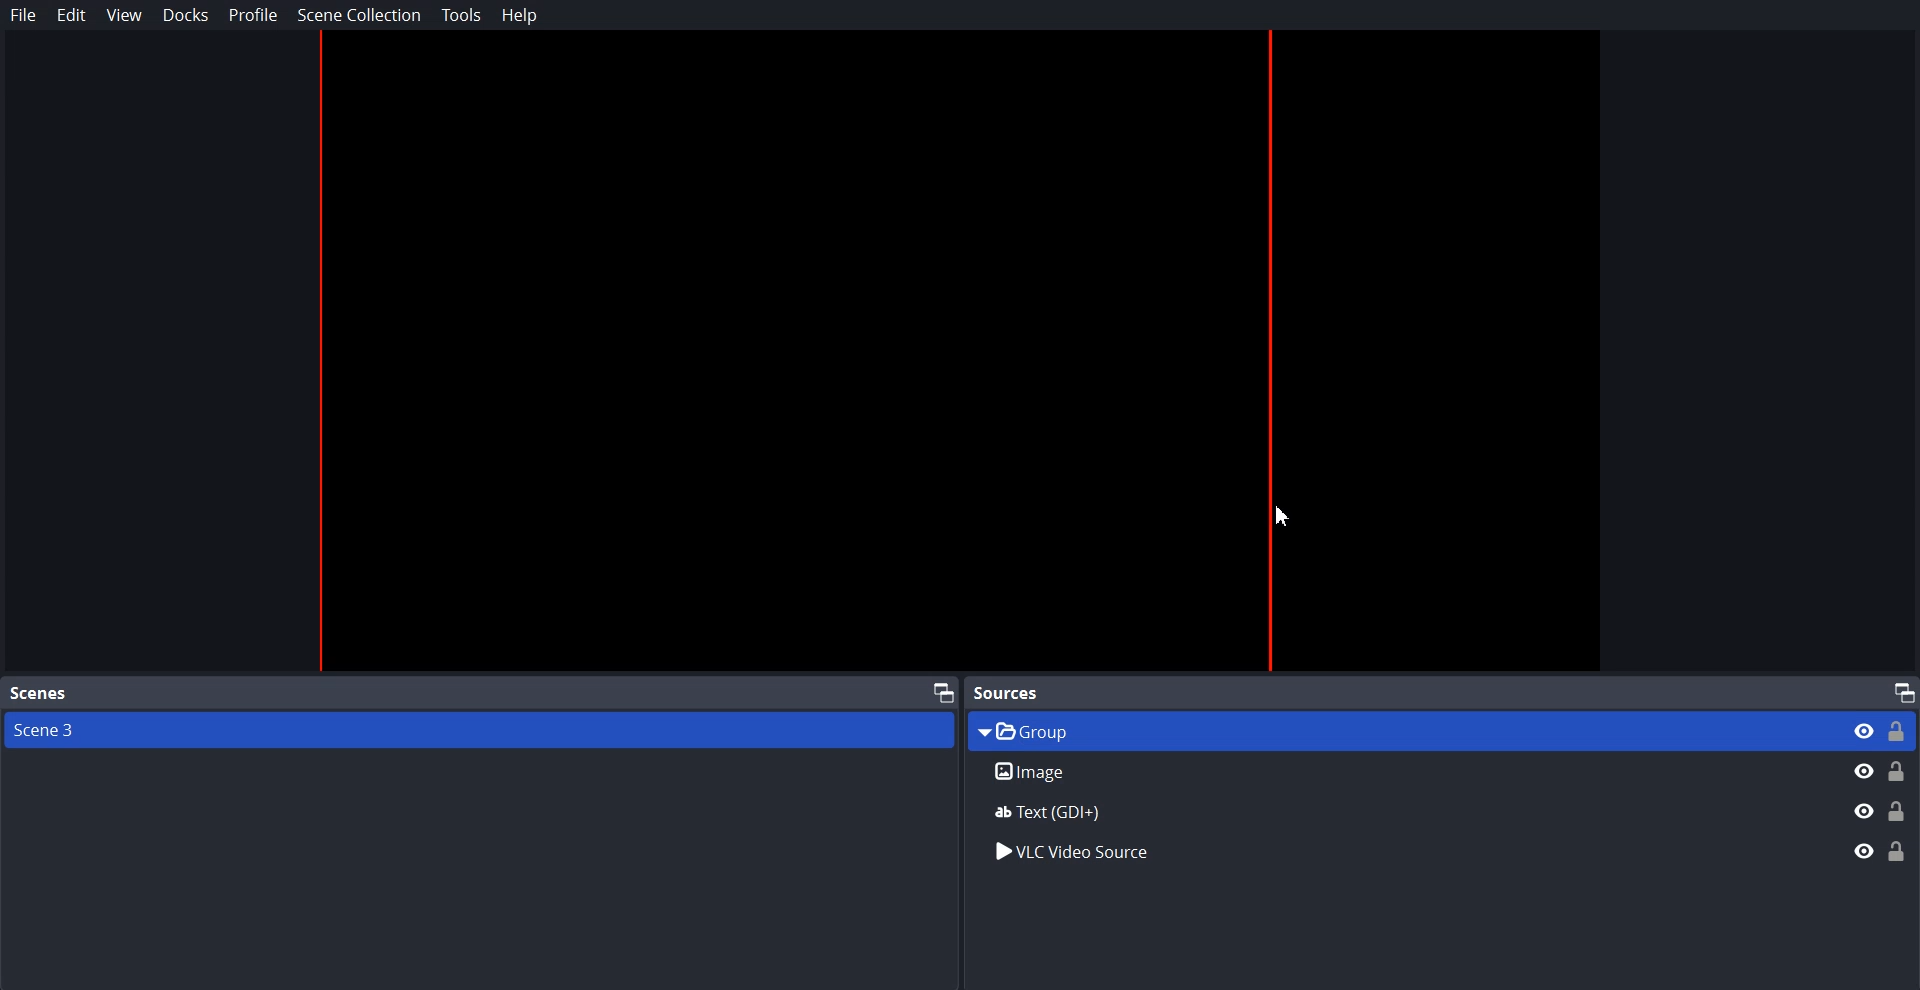  I want to click on Tools, so click(462, 15).